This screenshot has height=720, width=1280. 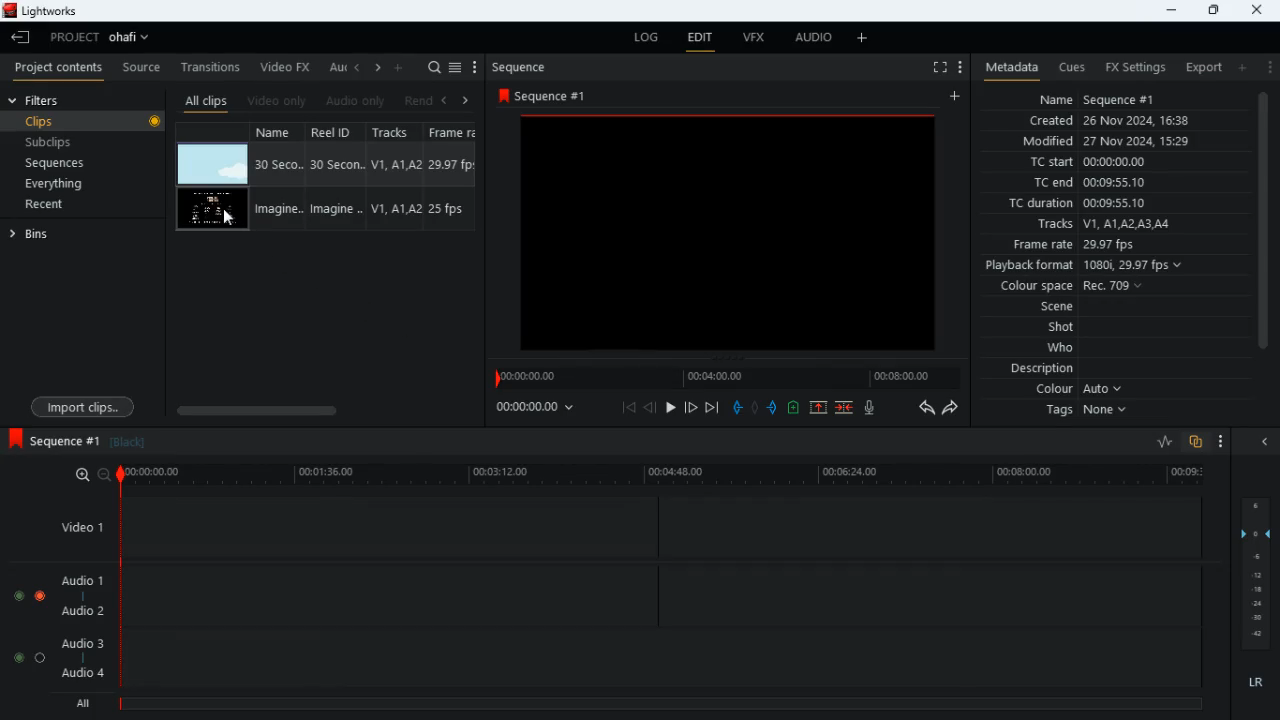 What do you see at coordinates (74, 526) in the screenshot?
I see `video 1` at bounding box center [74, 526].